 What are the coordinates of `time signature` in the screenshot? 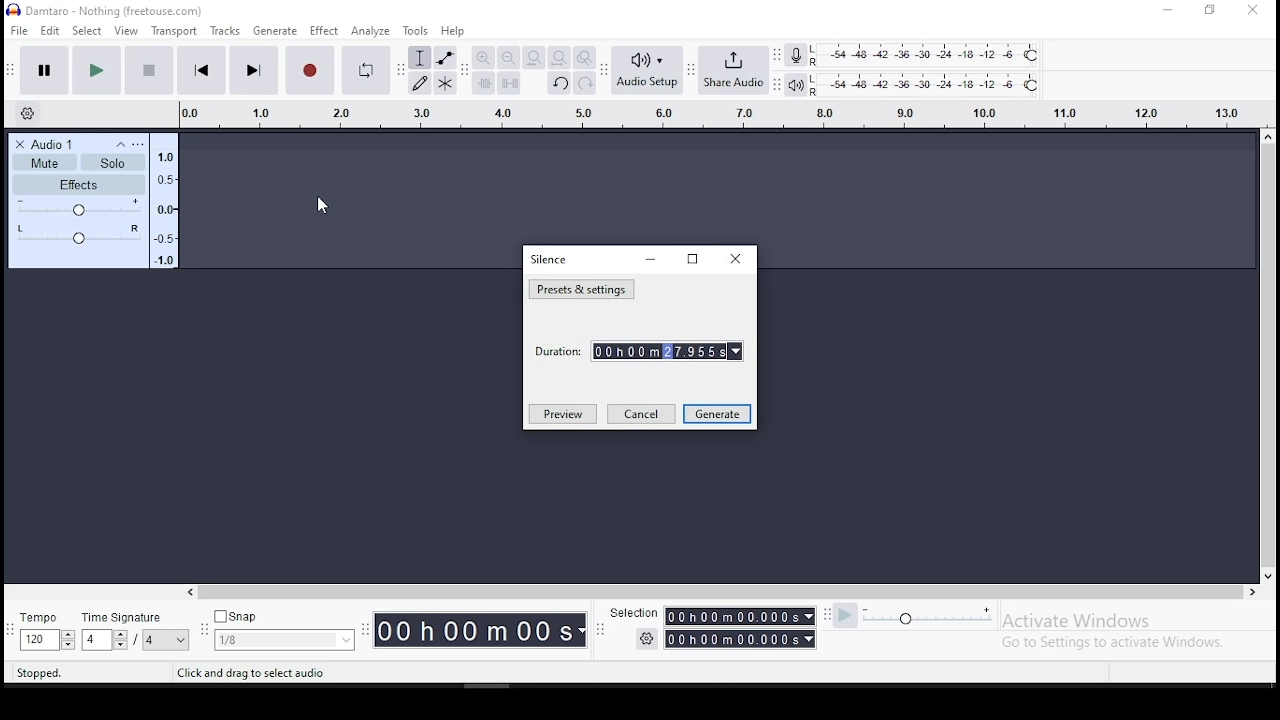 It's located at (134, 630).